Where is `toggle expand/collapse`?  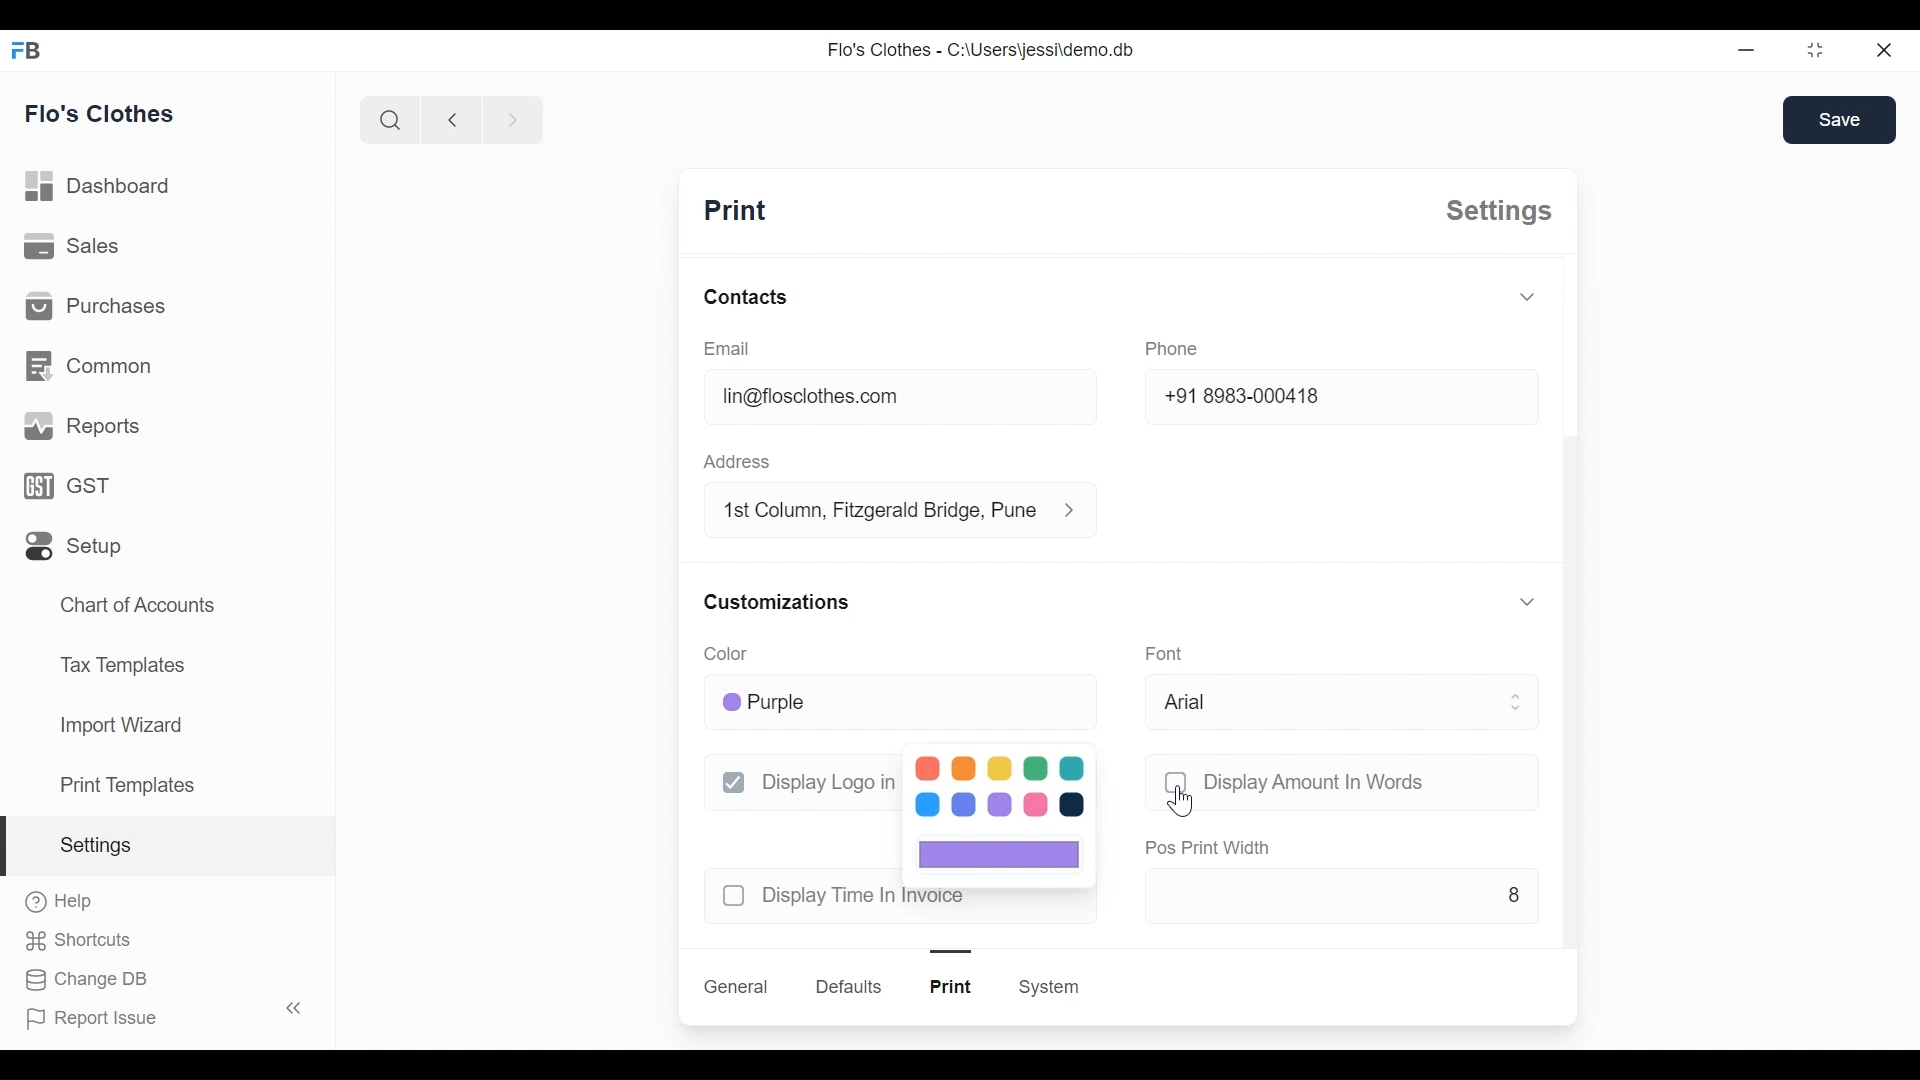
toggle expand/collapse is located at coordinates (1524, 602).